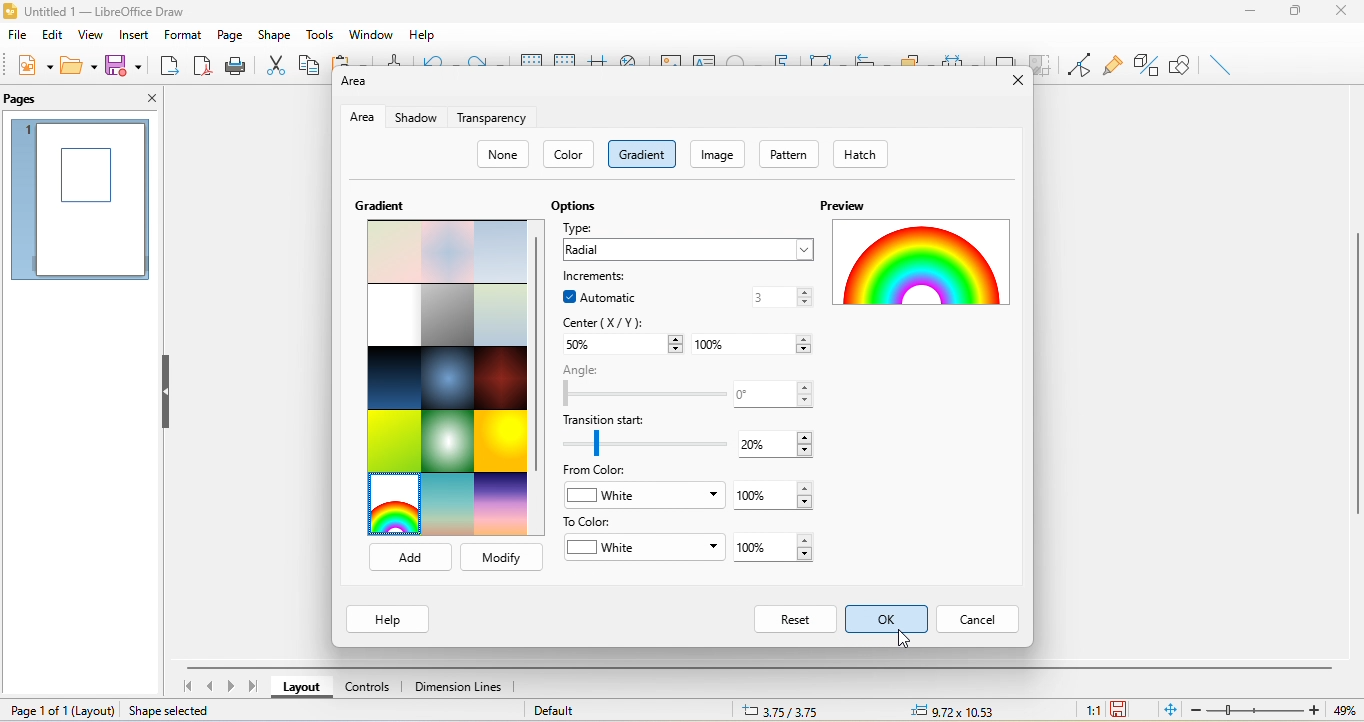 The image size is (1364, 722). Describe the element at coordinates (685, 249) in the screenshot. I see `radial` at that location.